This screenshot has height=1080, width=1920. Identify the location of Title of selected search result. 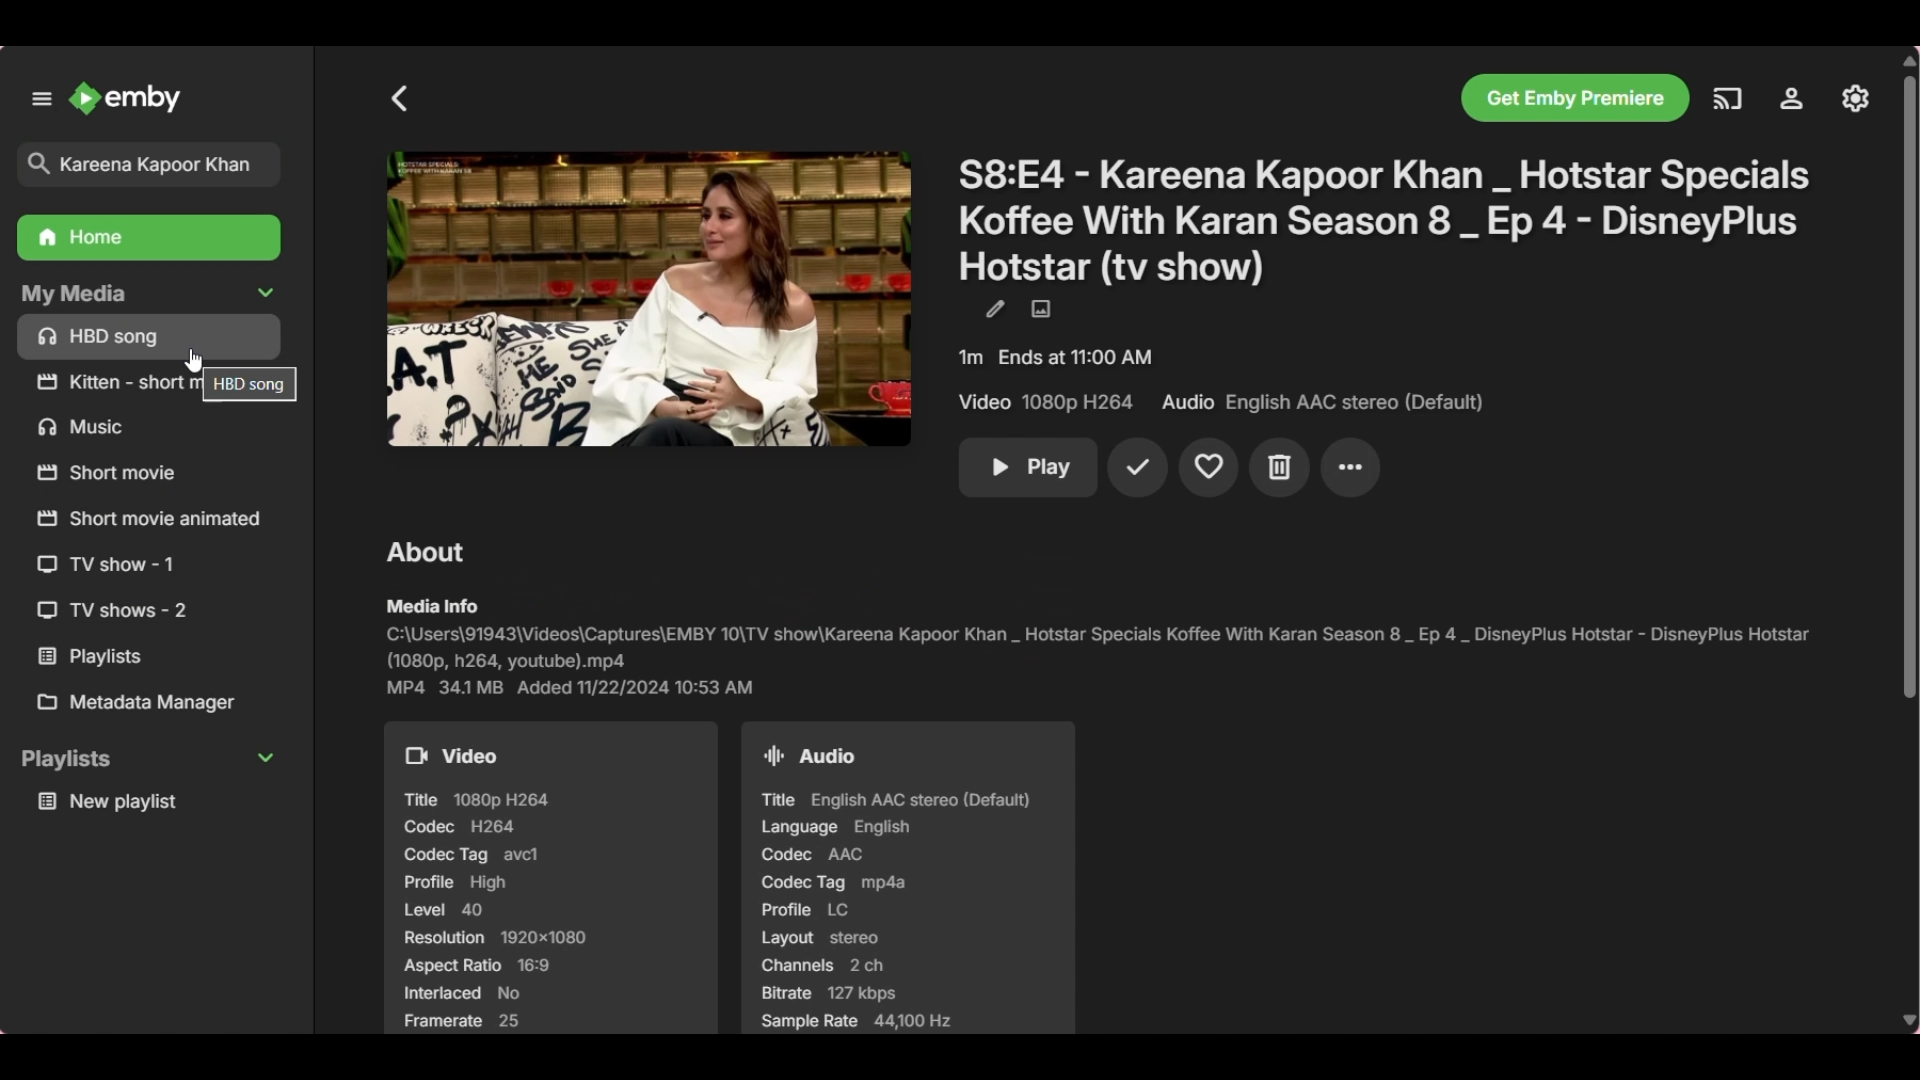
(156, 166).